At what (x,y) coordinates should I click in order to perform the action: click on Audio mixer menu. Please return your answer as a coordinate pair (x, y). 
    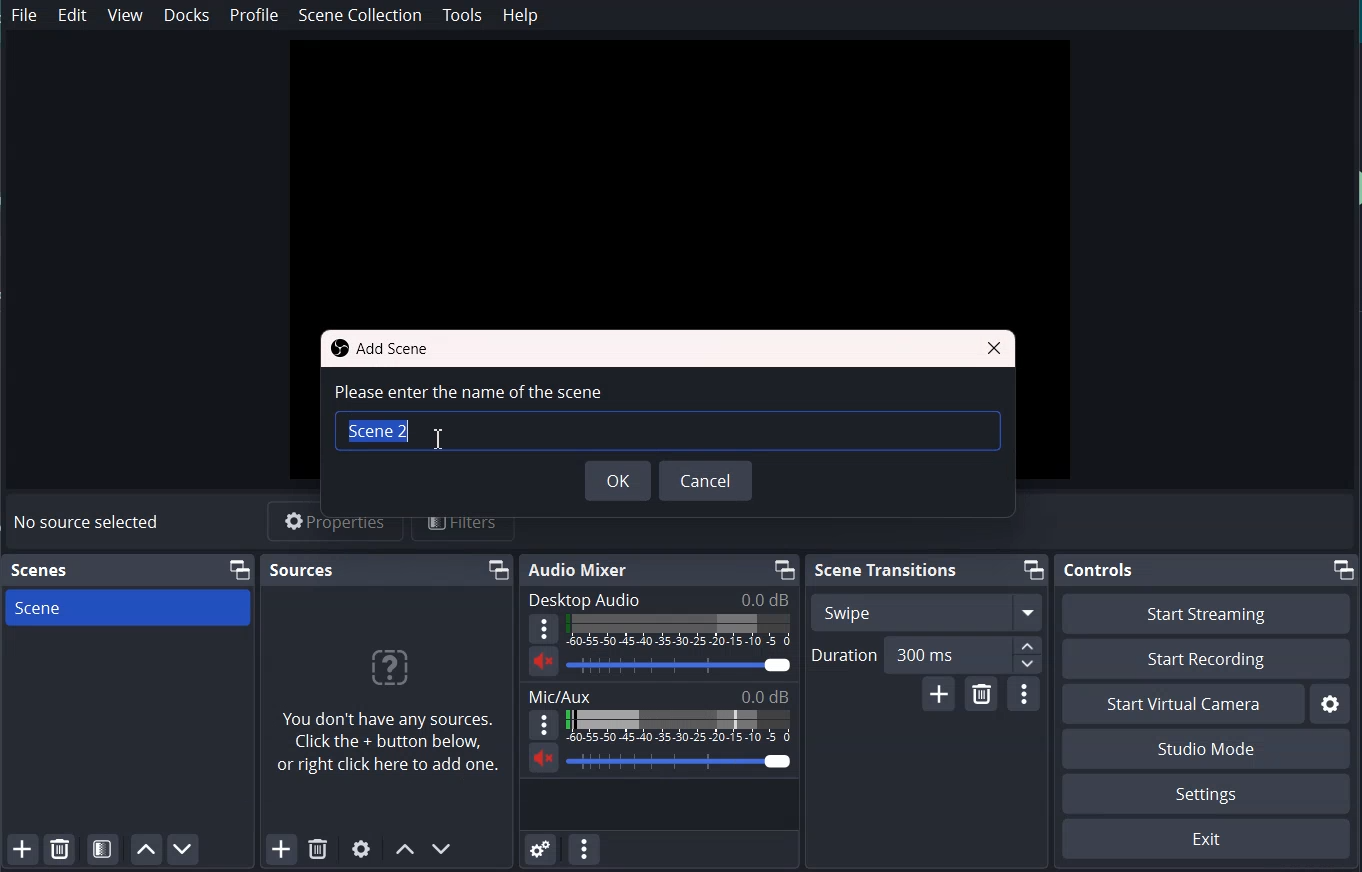
    Looking at the image, I should click on (584, 848).